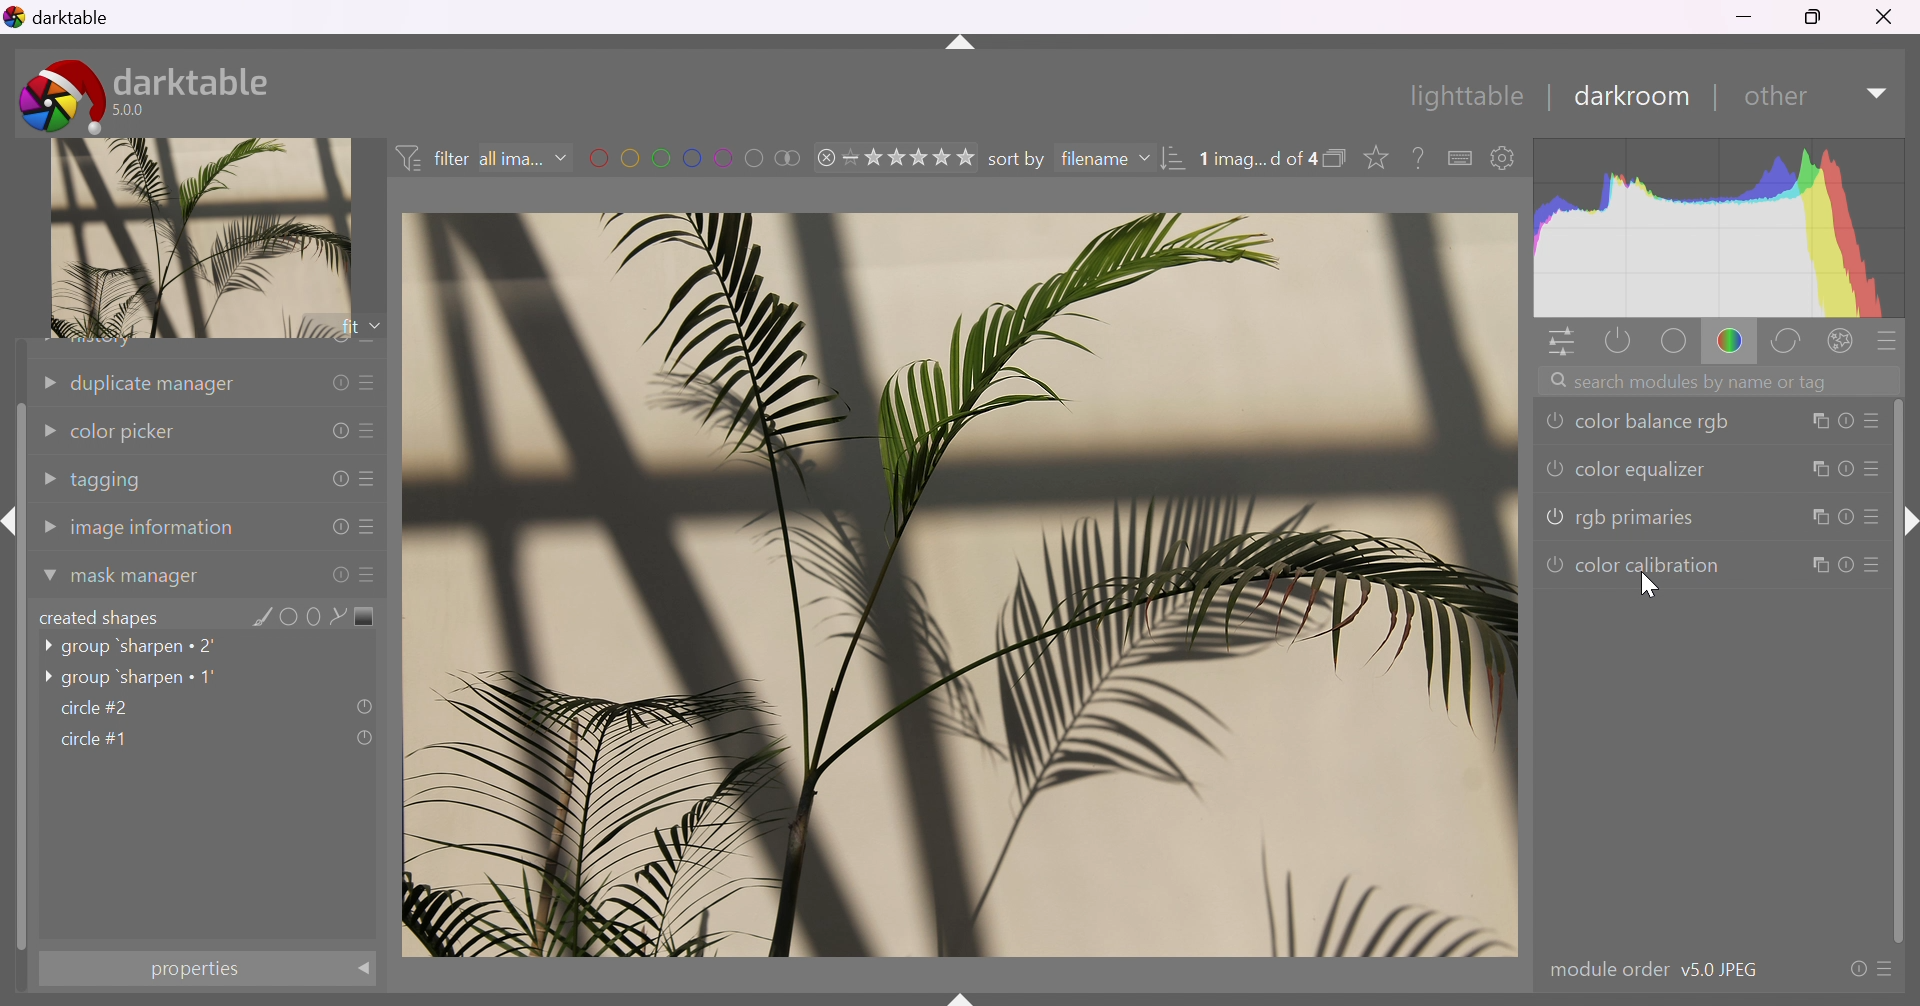 The width and height of the screenshot is (1920, 1006). I want to click on base, so click(1677, 341).